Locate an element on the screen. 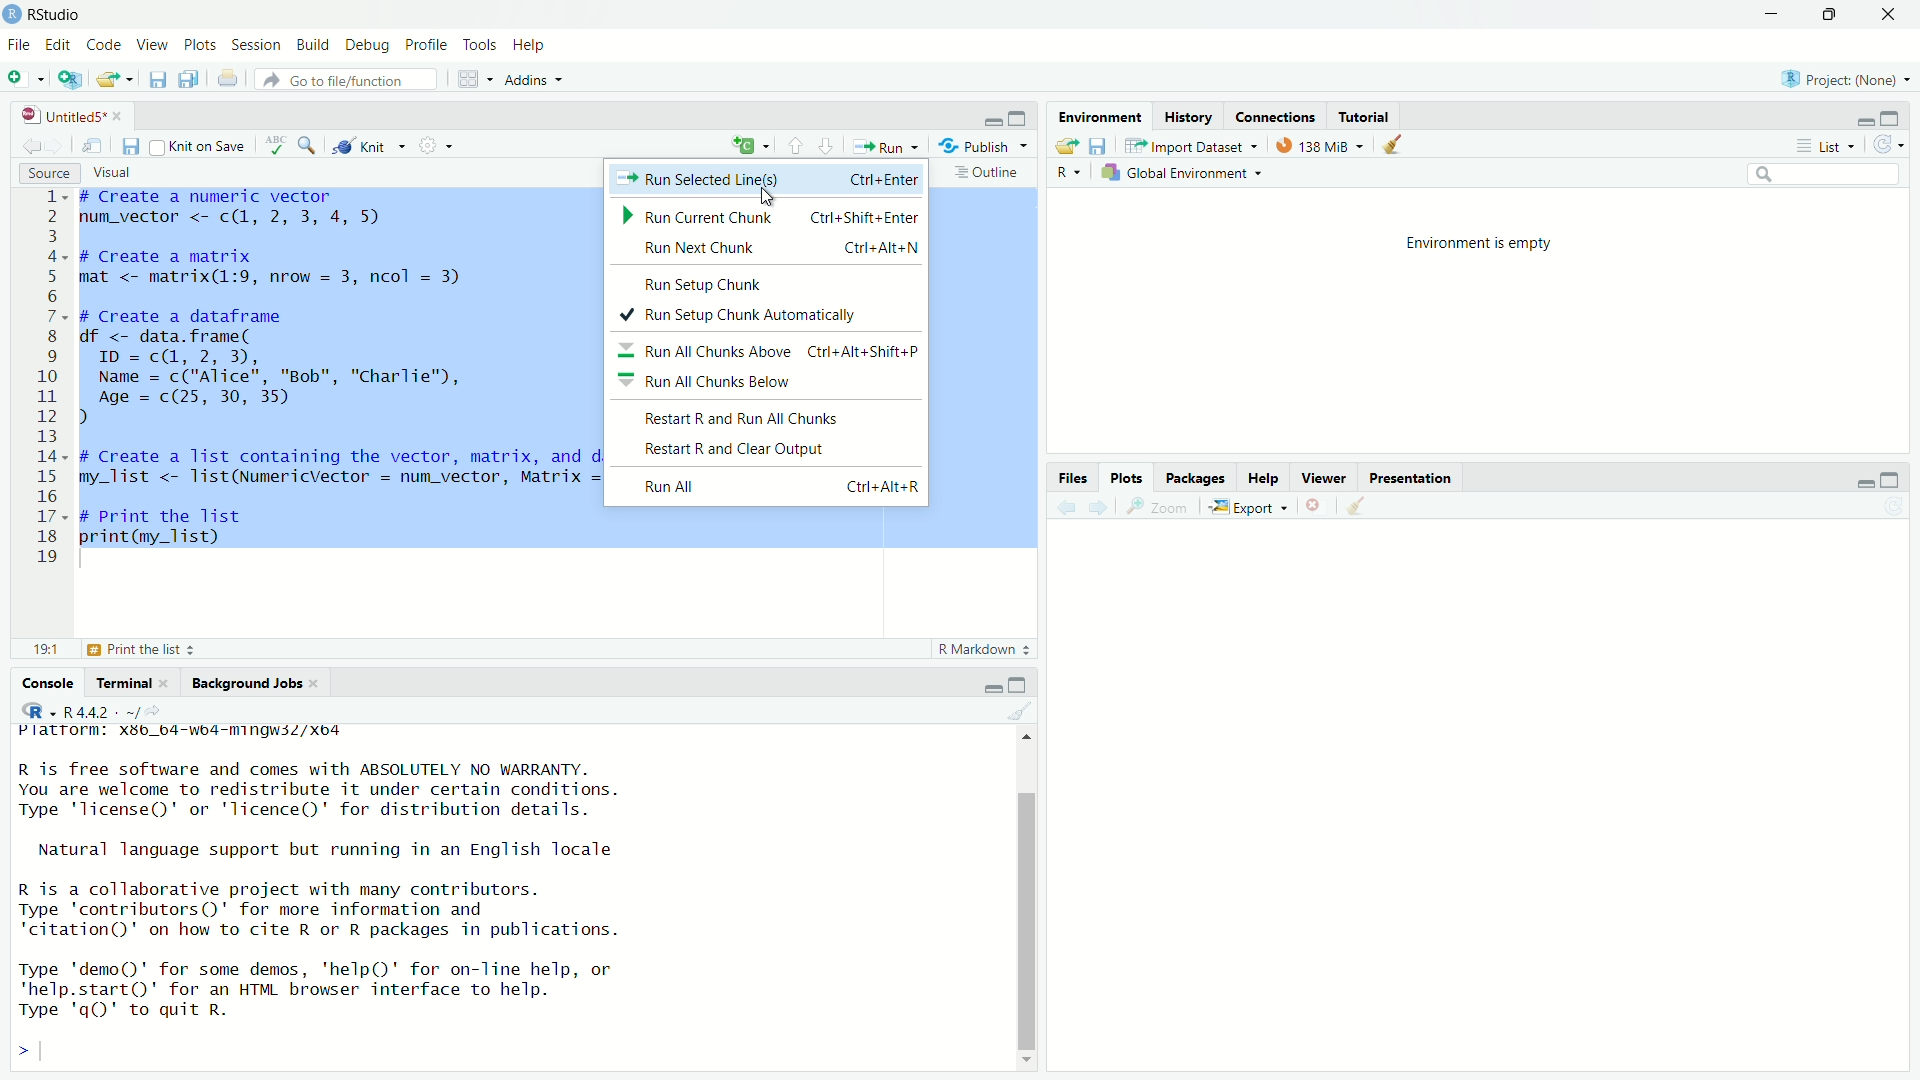  grid is located at coordinates (472, 79).